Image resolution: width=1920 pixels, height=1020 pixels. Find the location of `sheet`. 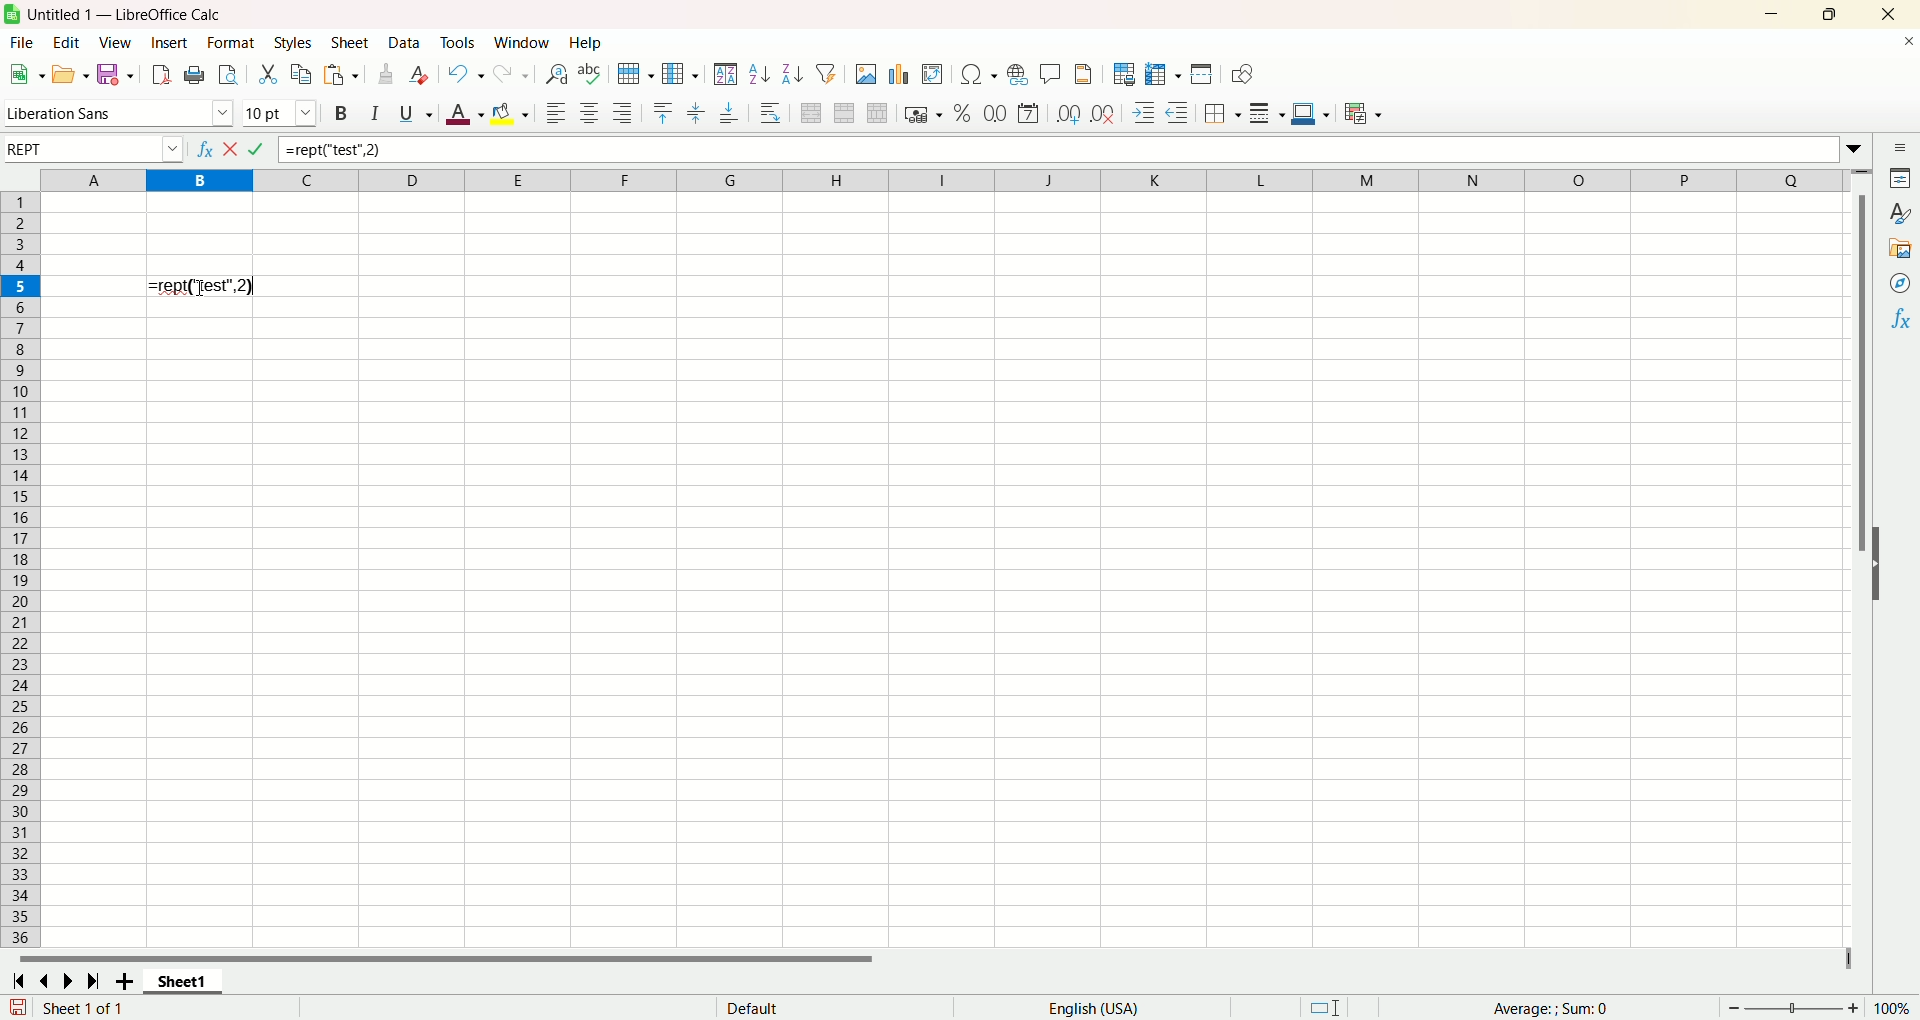

sheet is located at coordinates (354, 42).